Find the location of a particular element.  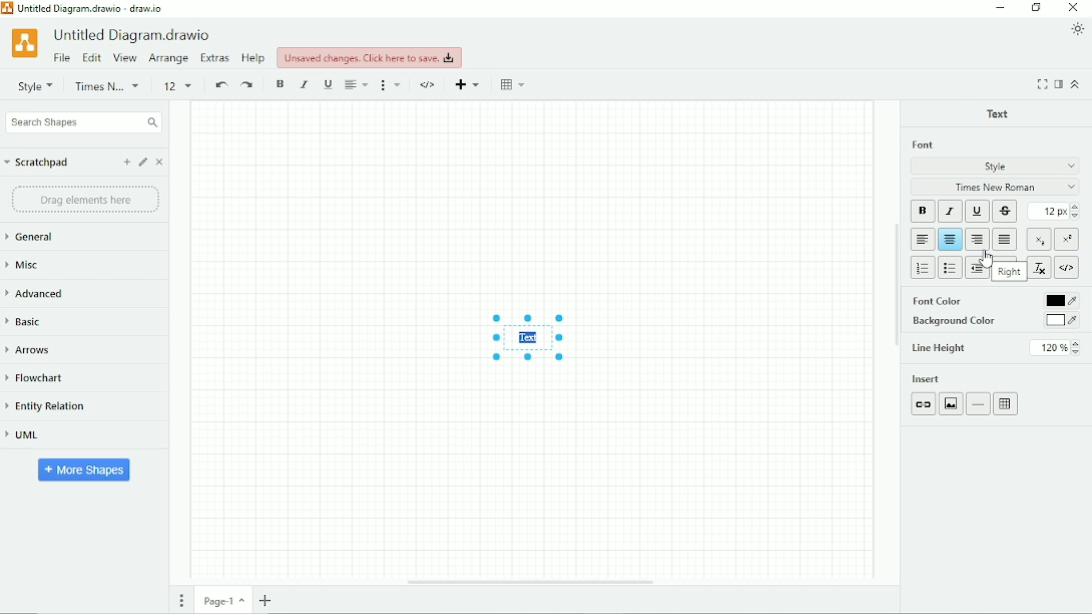

Increase indent is located at coordinates (1005, 267).